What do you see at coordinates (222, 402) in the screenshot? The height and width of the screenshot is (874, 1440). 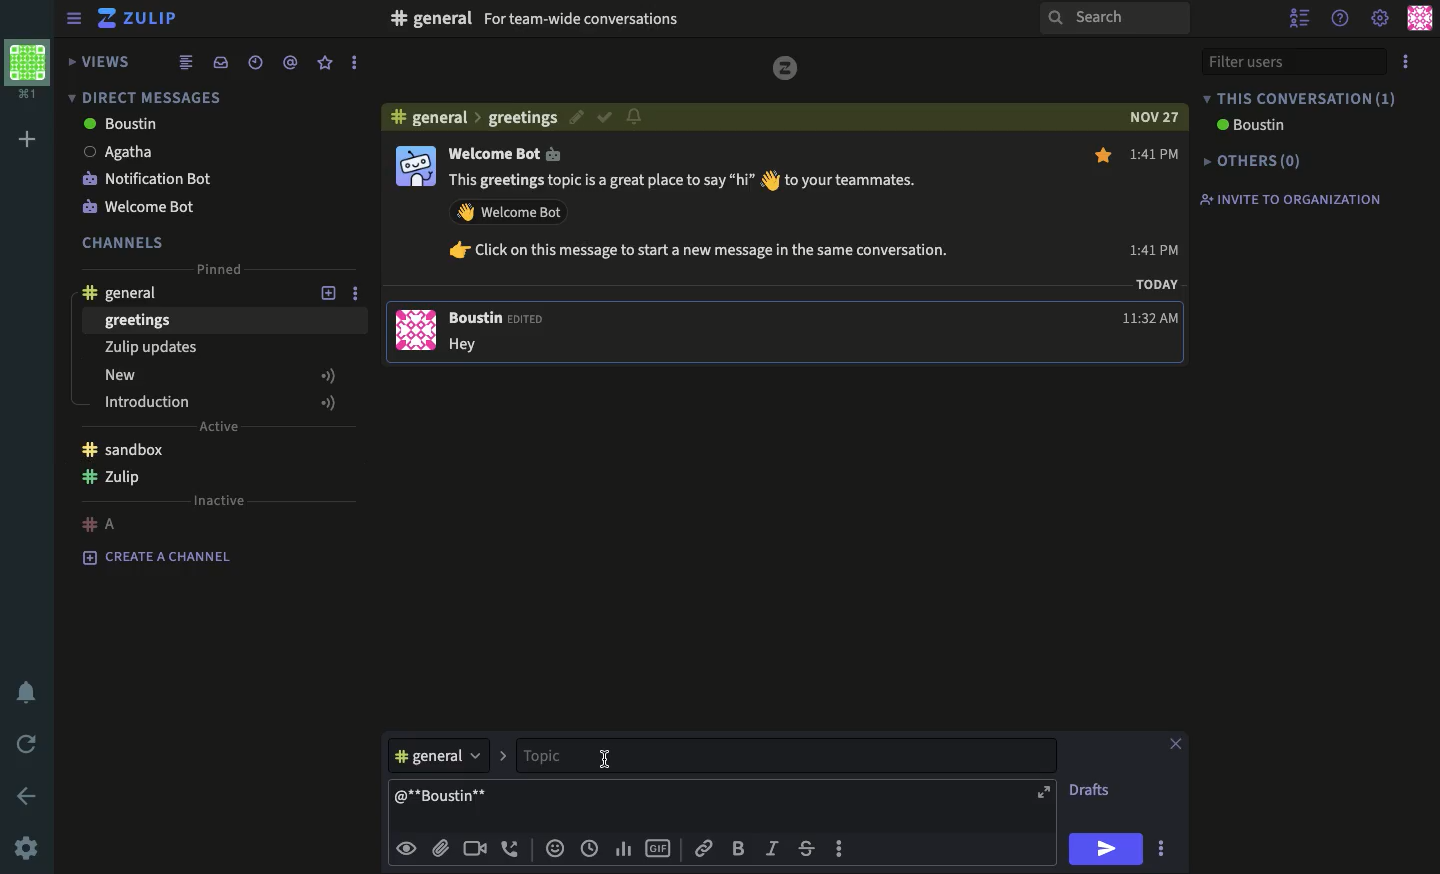 I see `introduction` at bounding box center [222, 402].